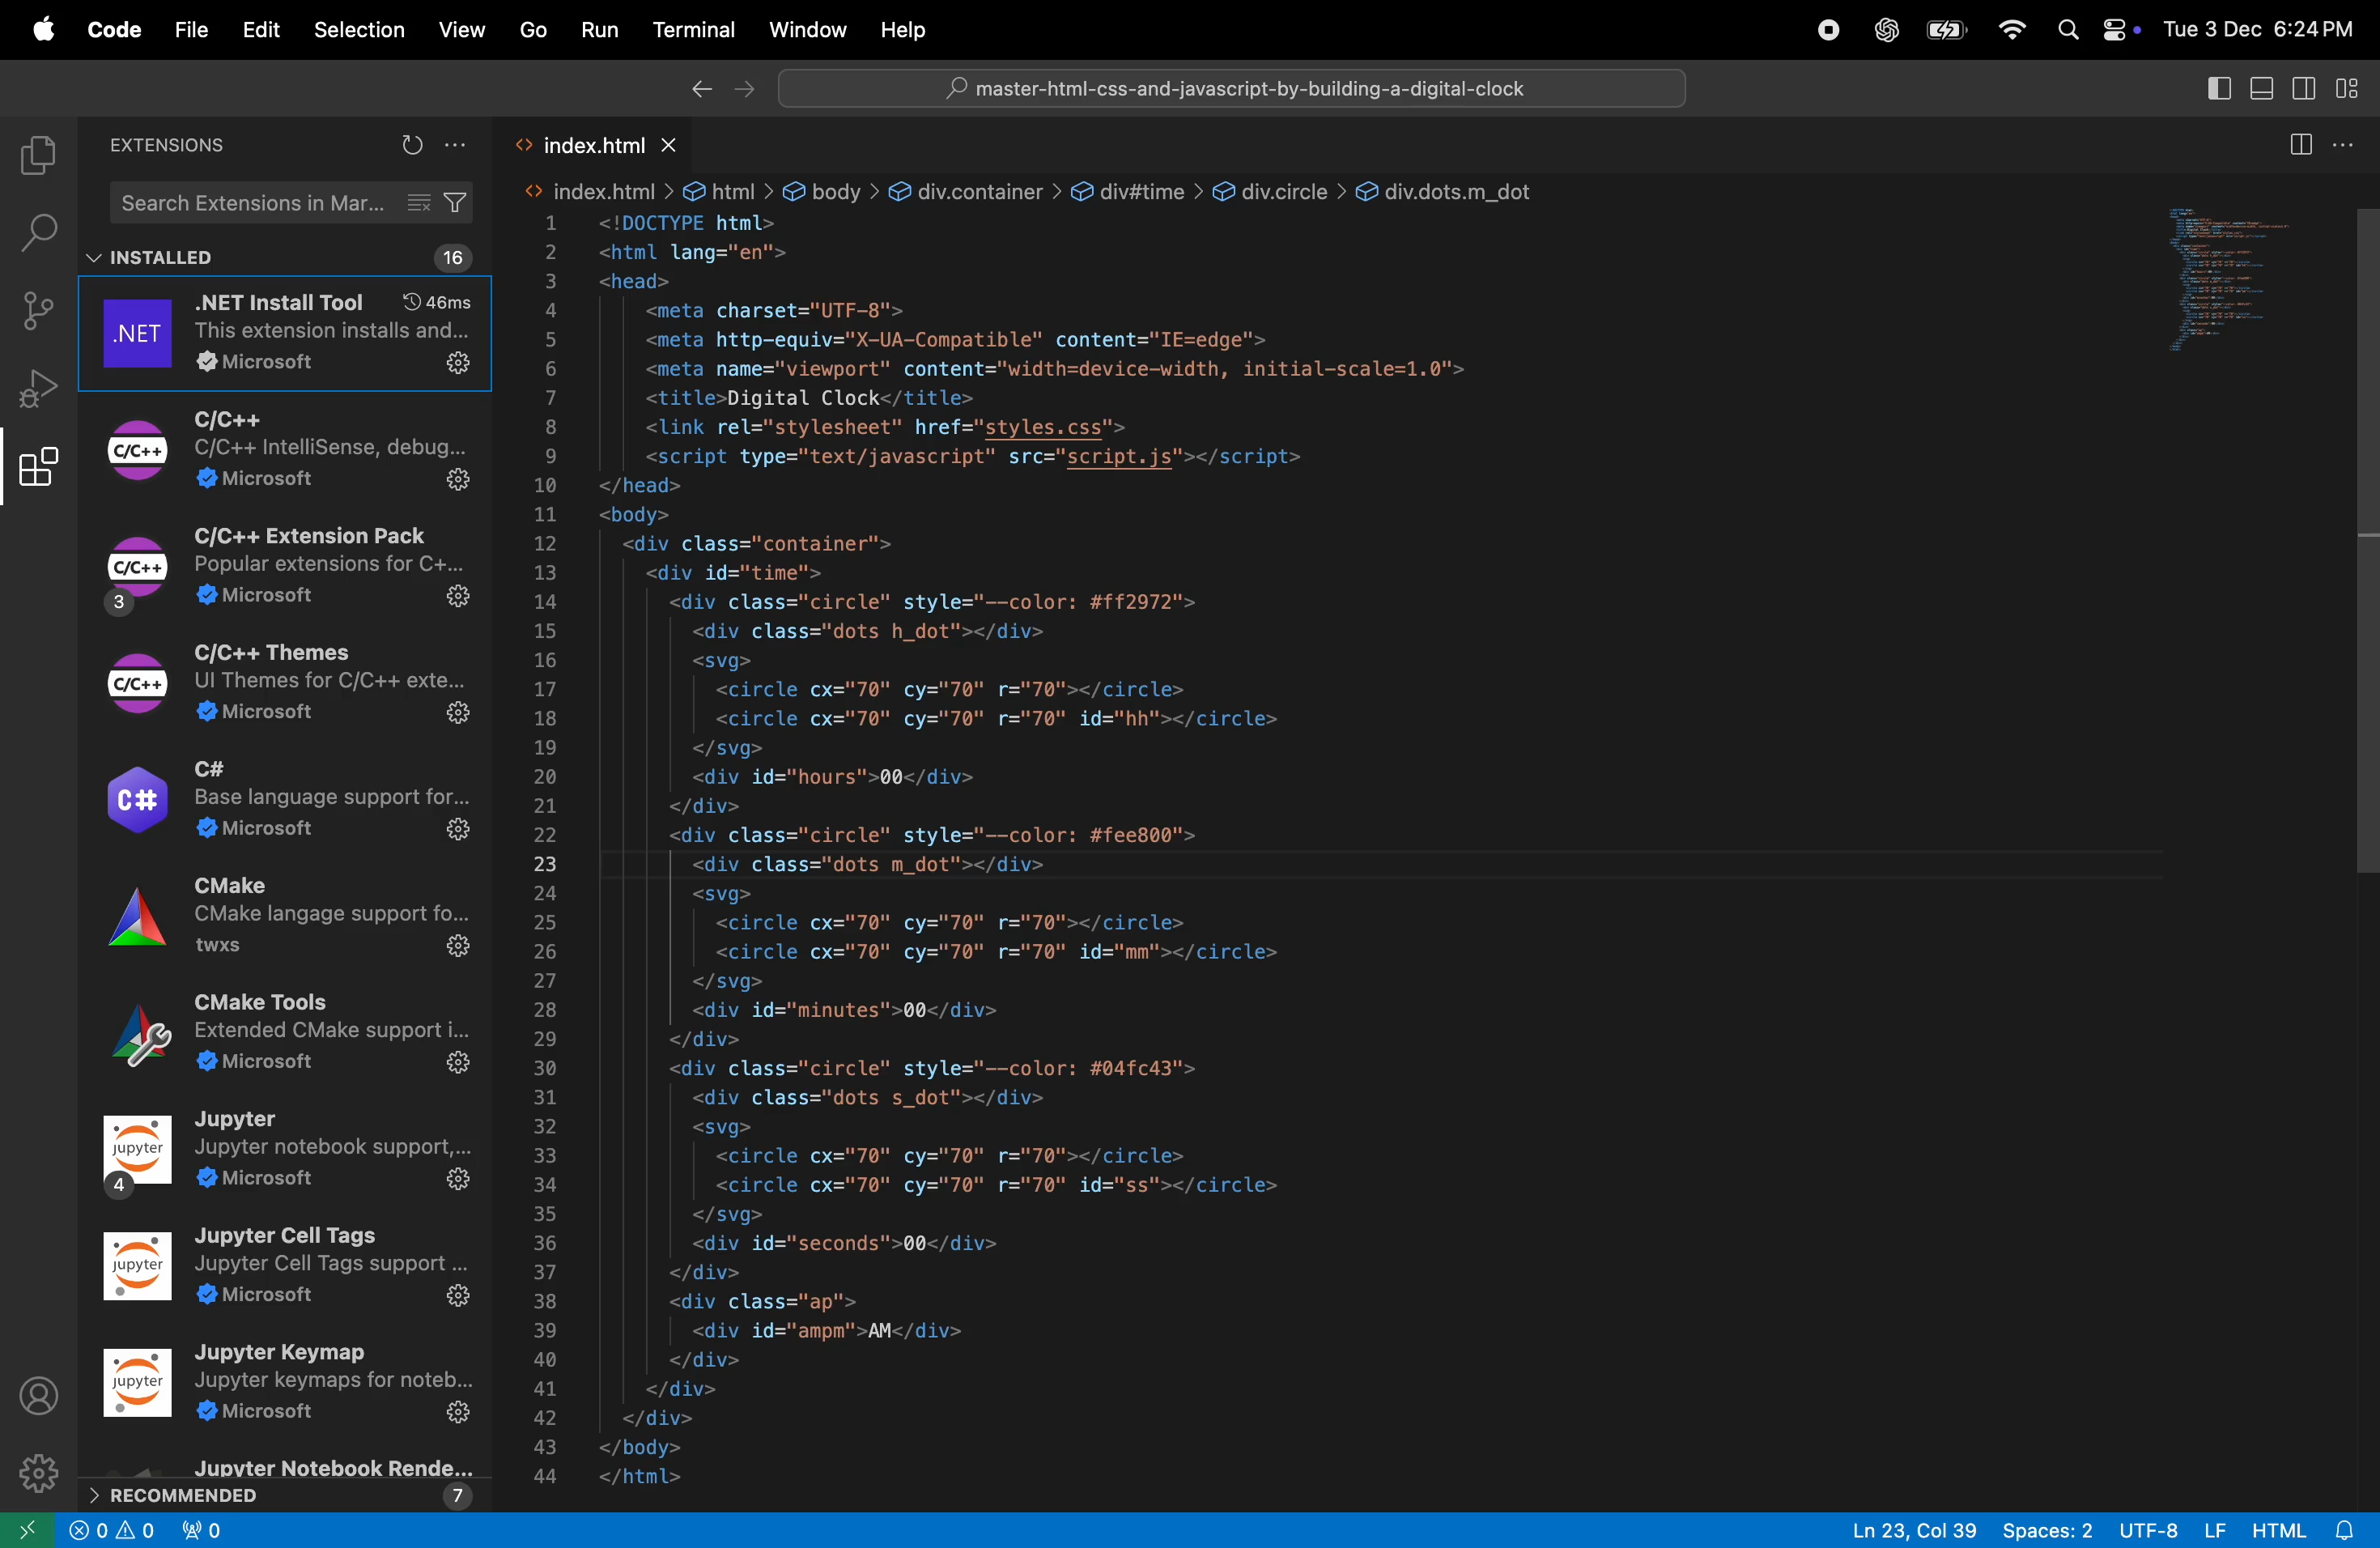  Describe the element at coordinates (1949, 31) in the screenshot. I see `apple menu` at that location.